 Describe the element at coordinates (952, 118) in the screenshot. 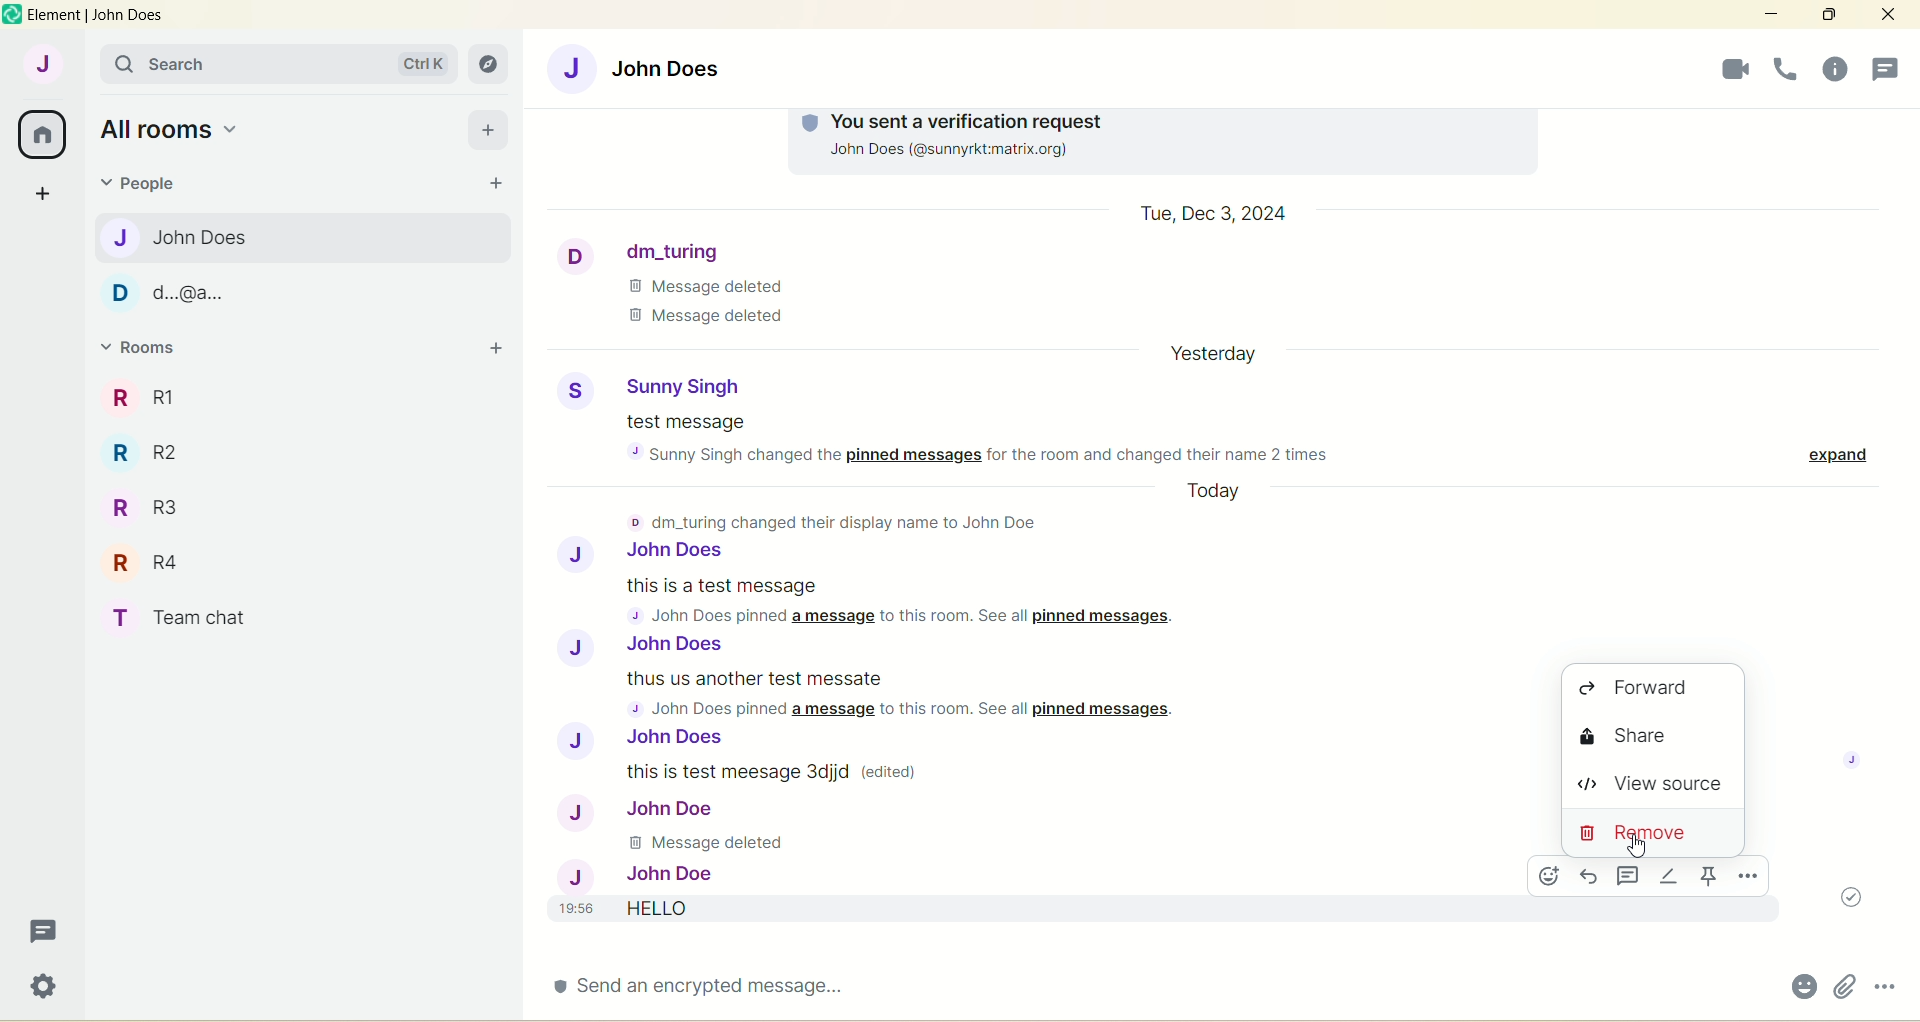

I see `You Sent a verification request ` at that location.